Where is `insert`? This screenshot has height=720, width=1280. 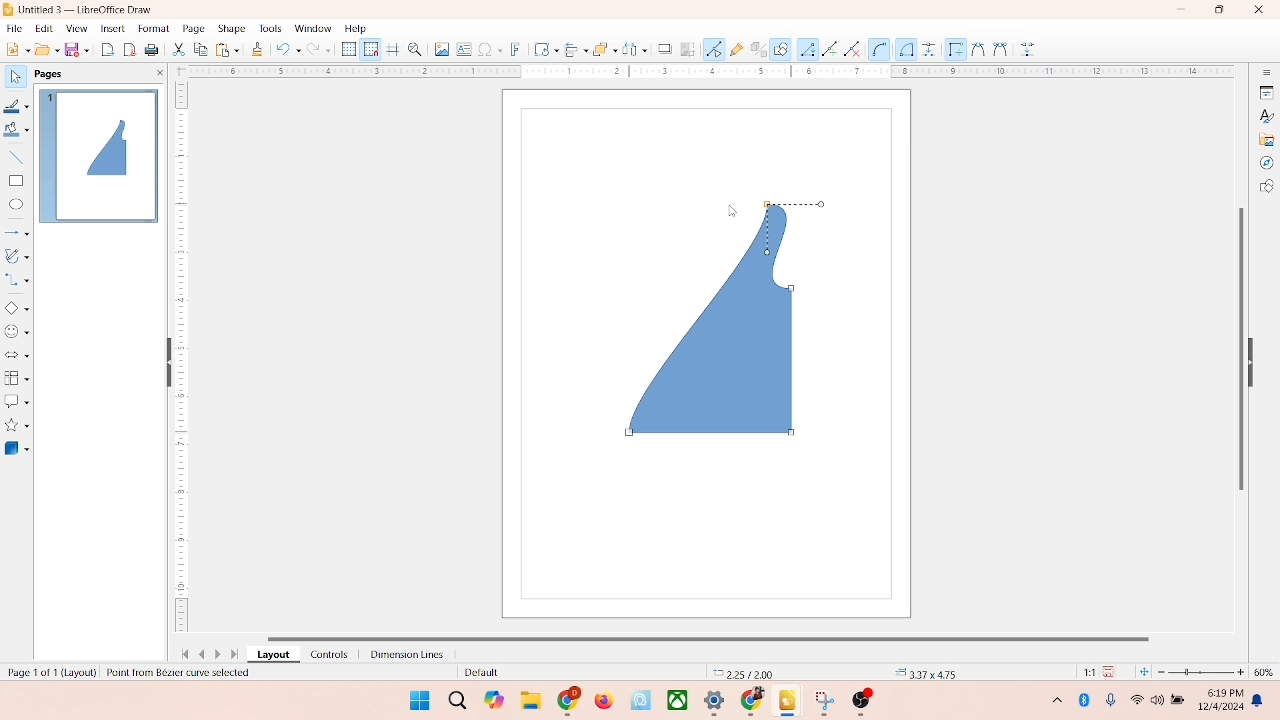
insert is located at coordinates (111, 28).